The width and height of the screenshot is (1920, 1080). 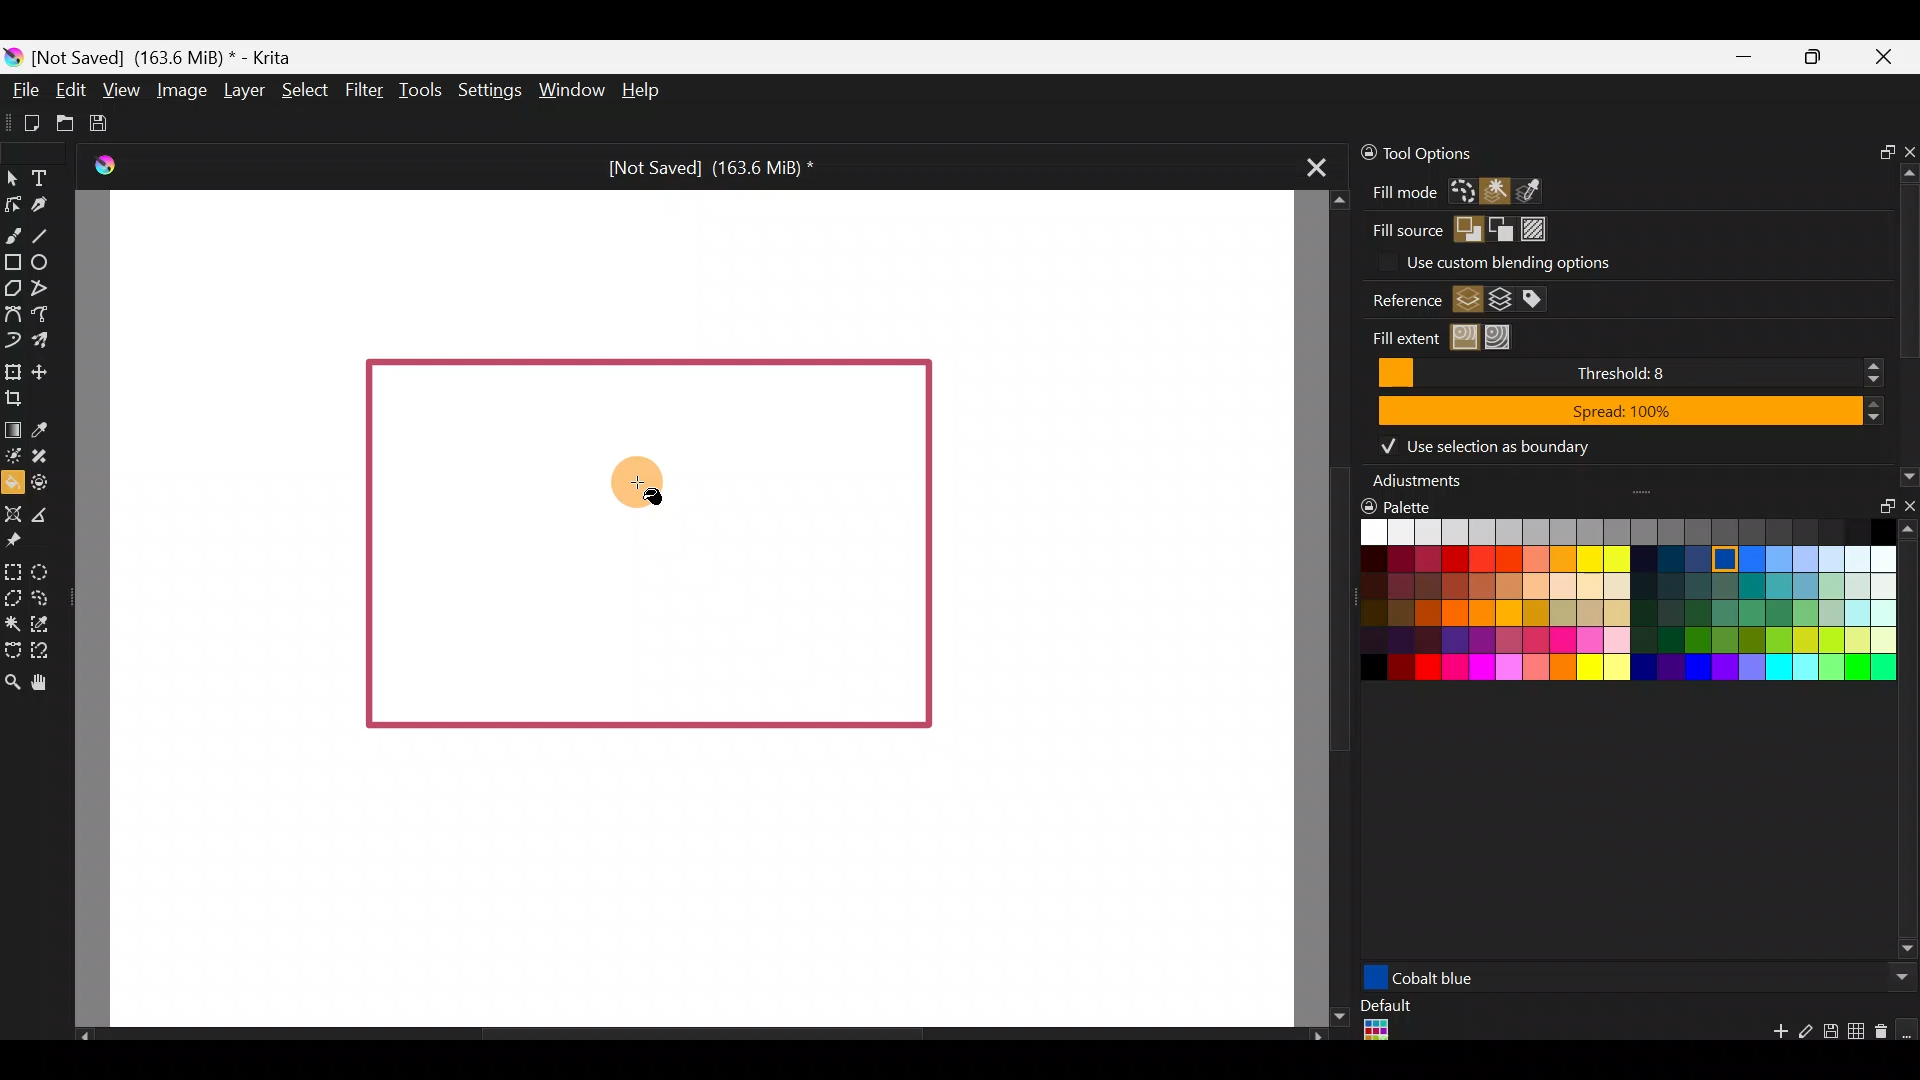 I want to click on Edit current palette, so click(x=1859, y=1034).